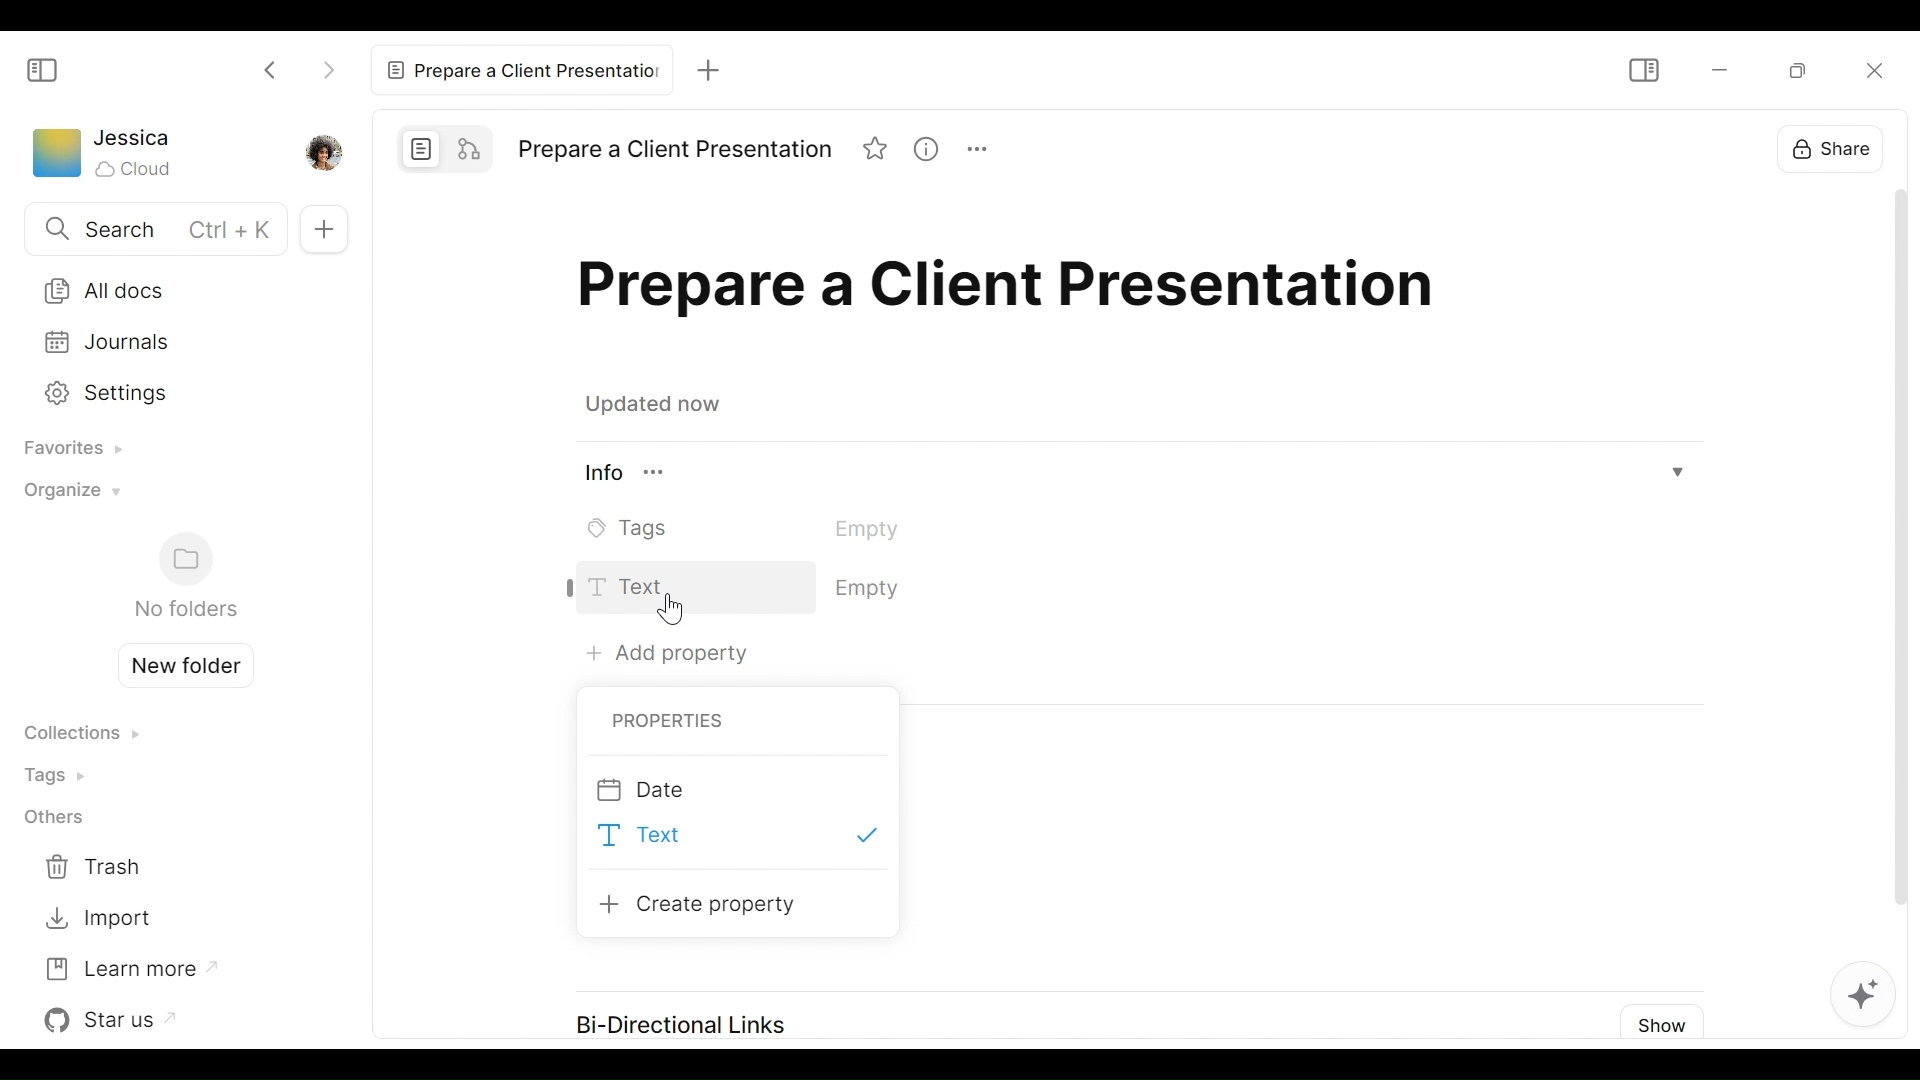  Describe the element at coordinates (665, 833) in the screenshot. I see `Text` at that location.